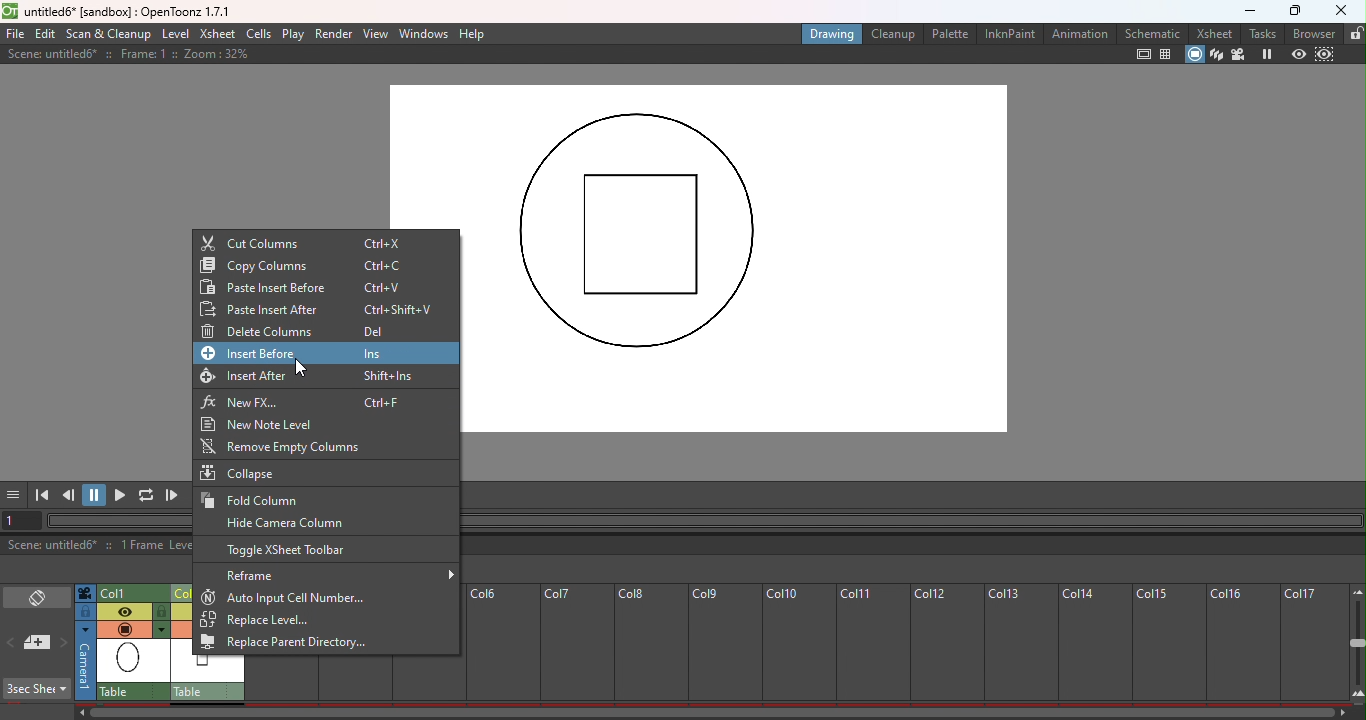 The height and width of the screenshot is (720, 1366). What do you see at coordinates (302, 265) in the screenshot?
I see `Copy column` at bounding box center [302, 265].